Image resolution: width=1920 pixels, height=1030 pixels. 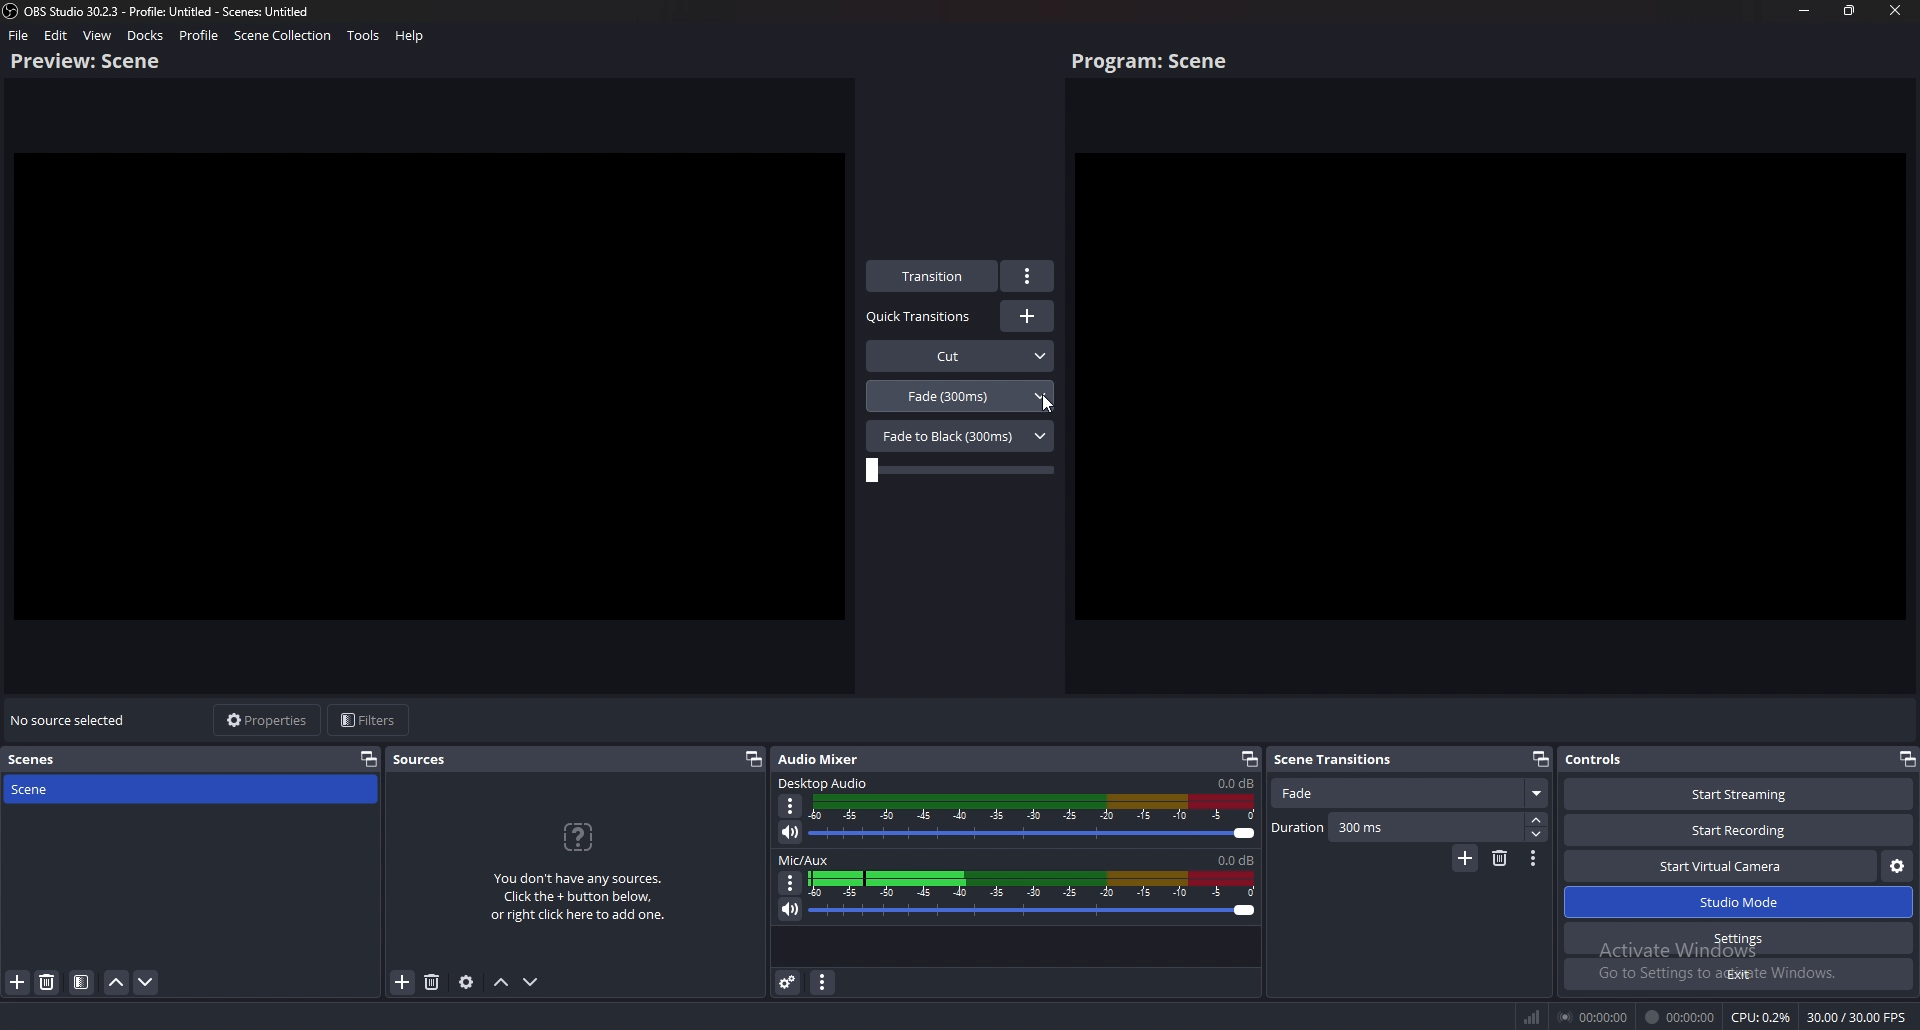 What do you see at coordinates (789, 983) in the screenshot?
I see `advanced audio properties` at bounding box center [789, 983].